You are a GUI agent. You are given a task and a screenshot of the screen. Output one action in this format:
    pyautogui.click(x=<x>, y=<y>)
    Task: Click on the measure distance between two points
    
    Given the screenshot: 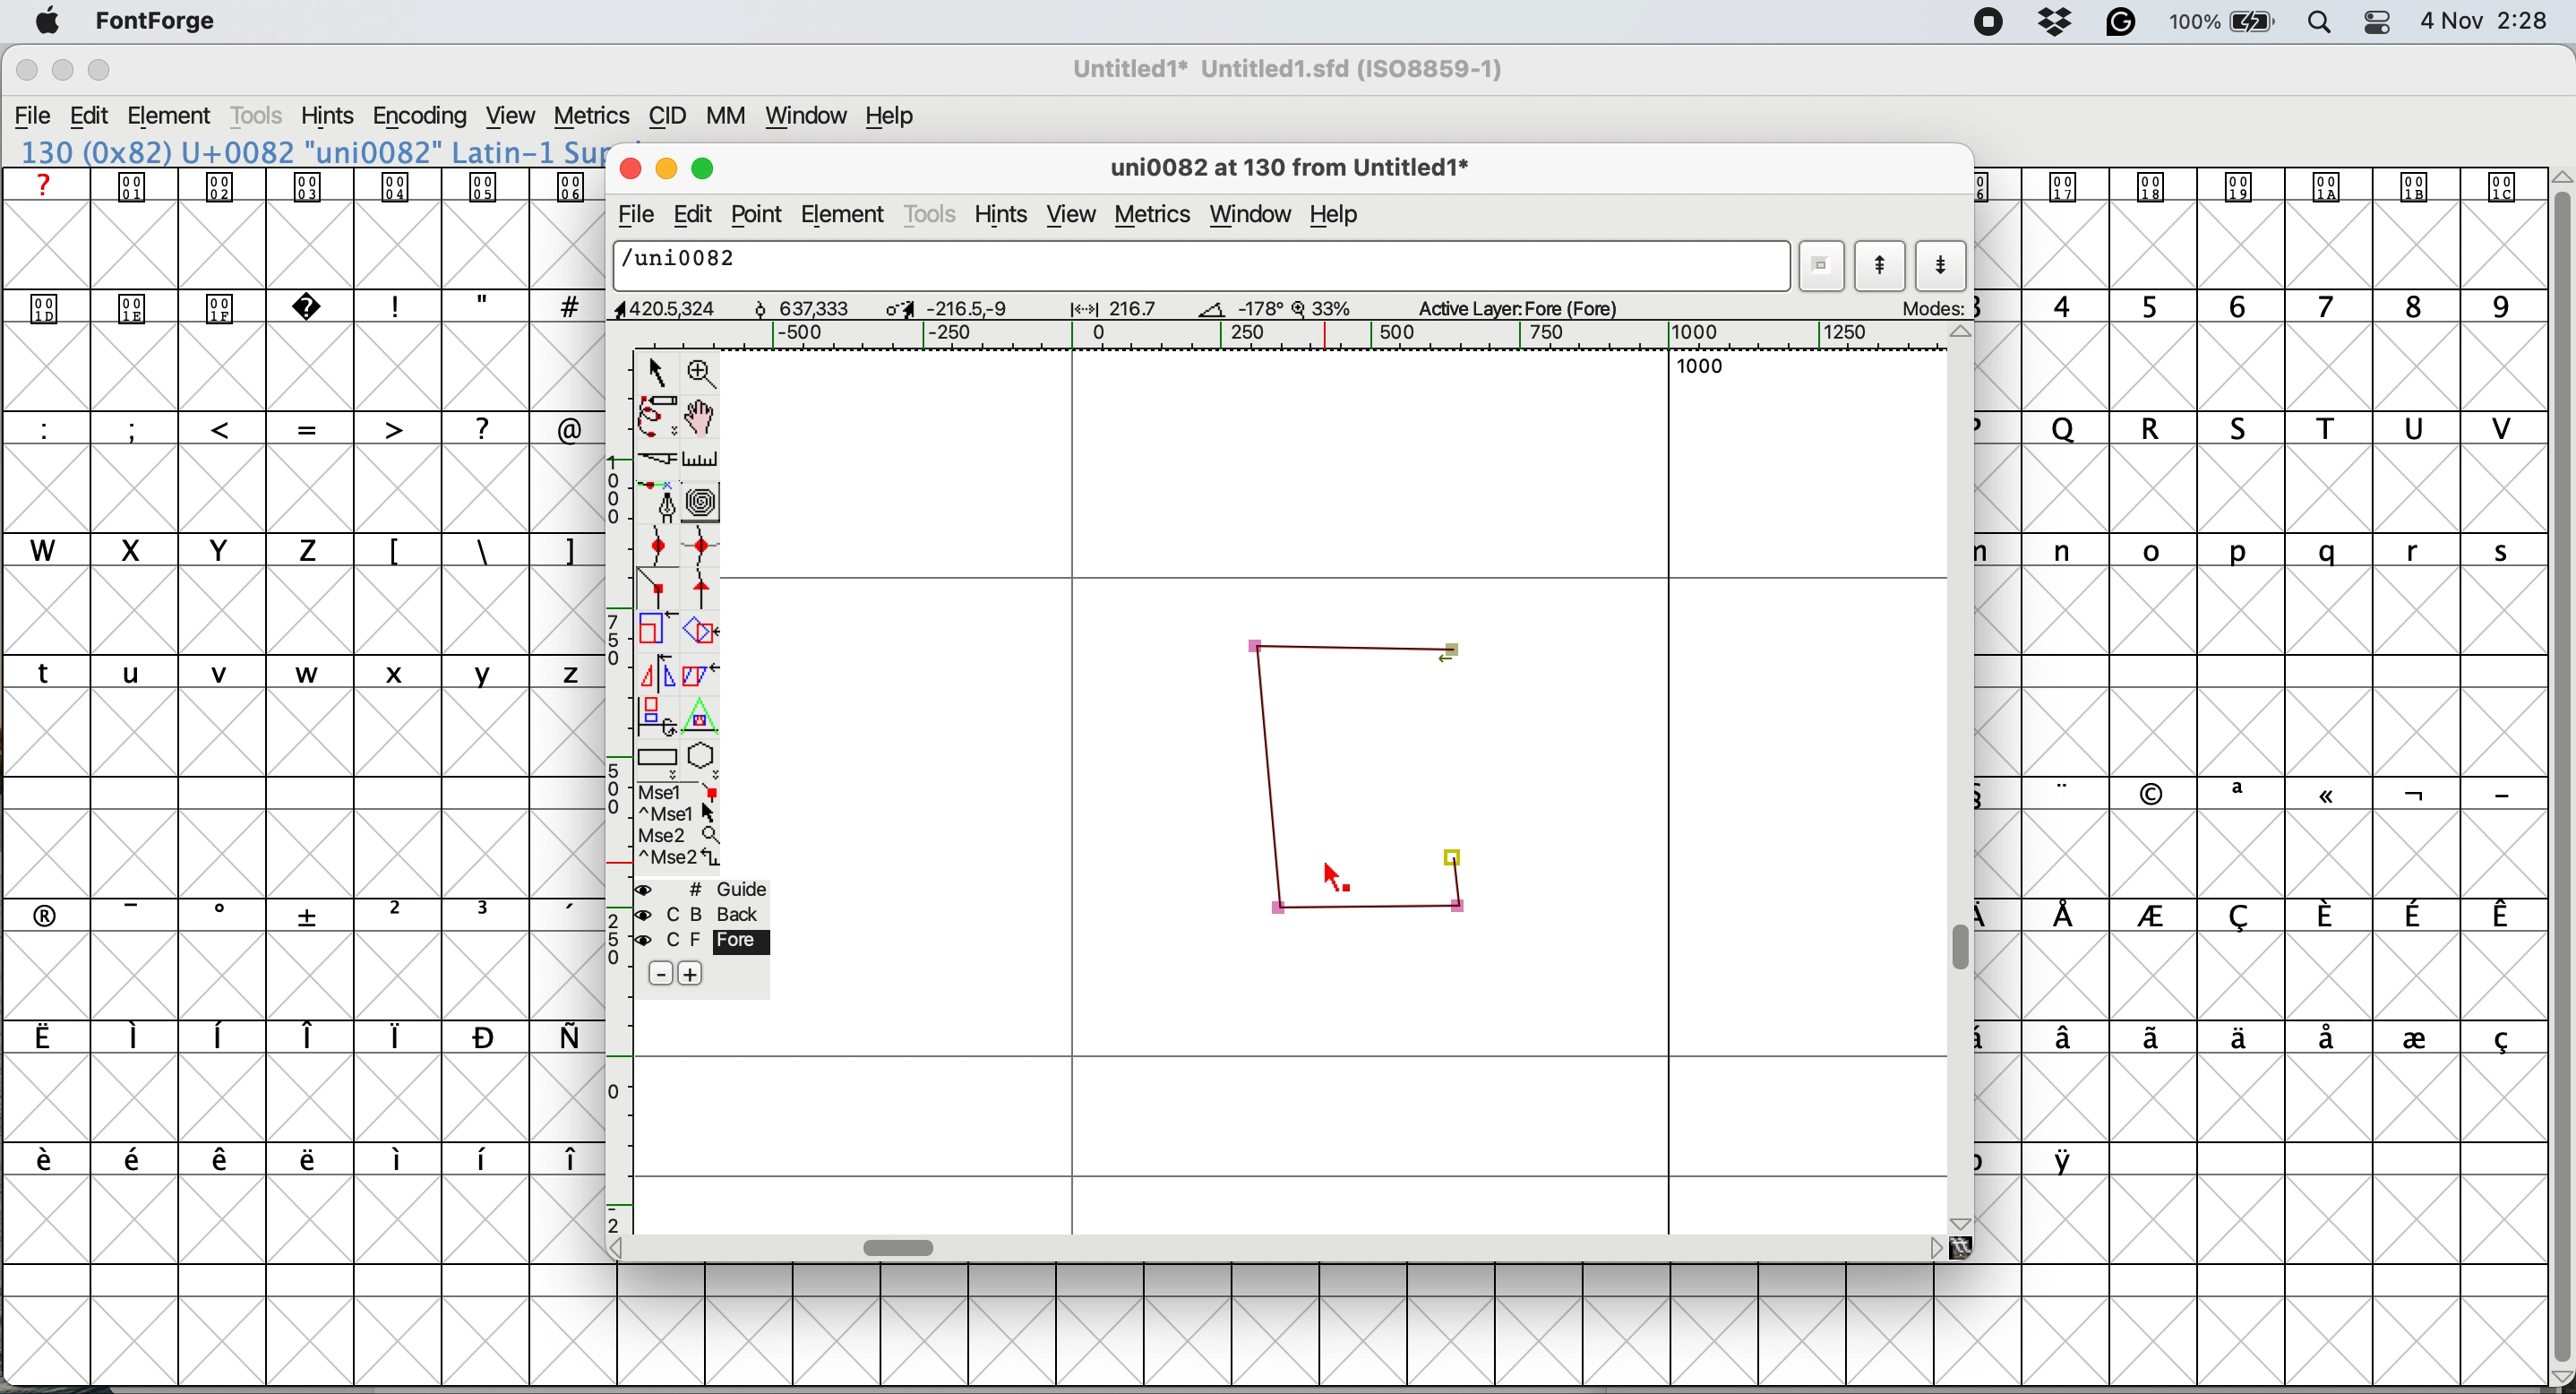 What is the action you would take?
    pyautogui.click(x=702, y=463)
    